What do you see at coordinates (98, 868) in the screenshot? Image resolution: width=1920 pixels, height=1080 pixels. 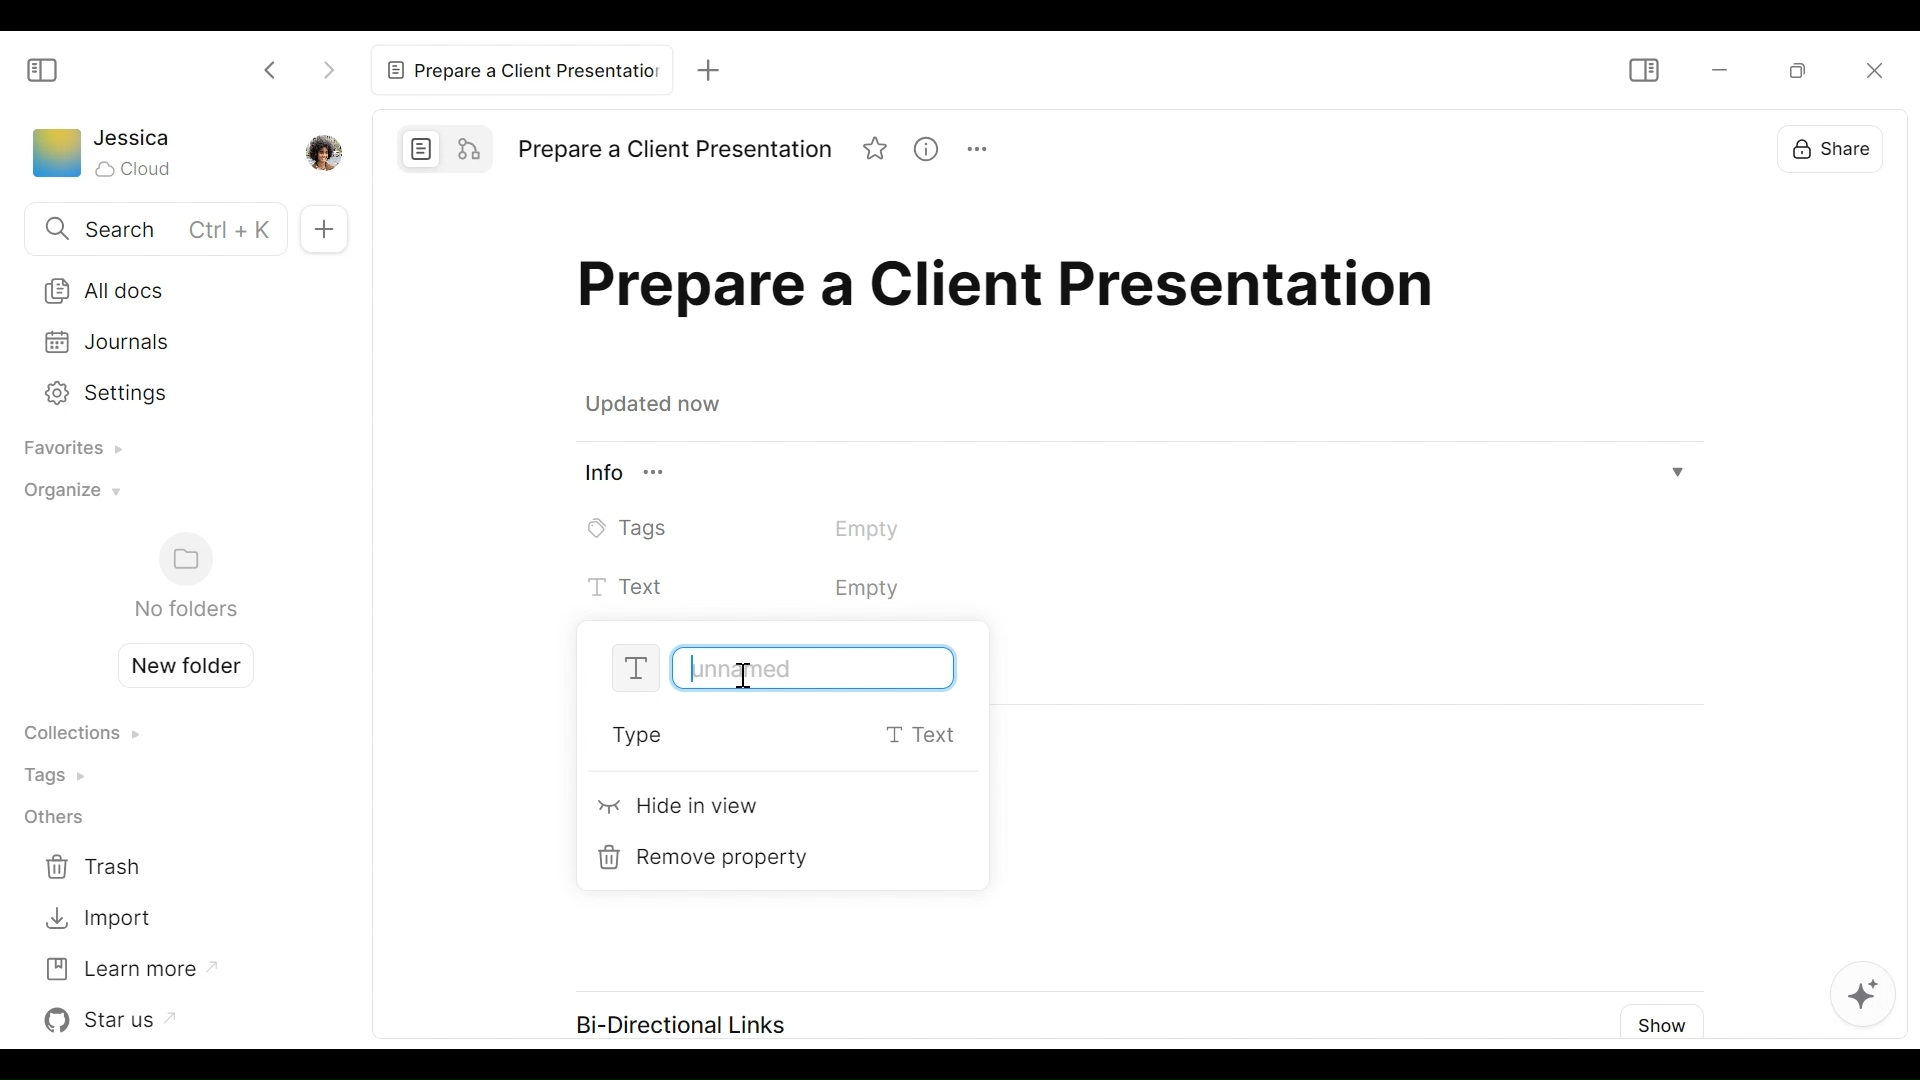 I see `Trash` at bounding box center [98, 868].